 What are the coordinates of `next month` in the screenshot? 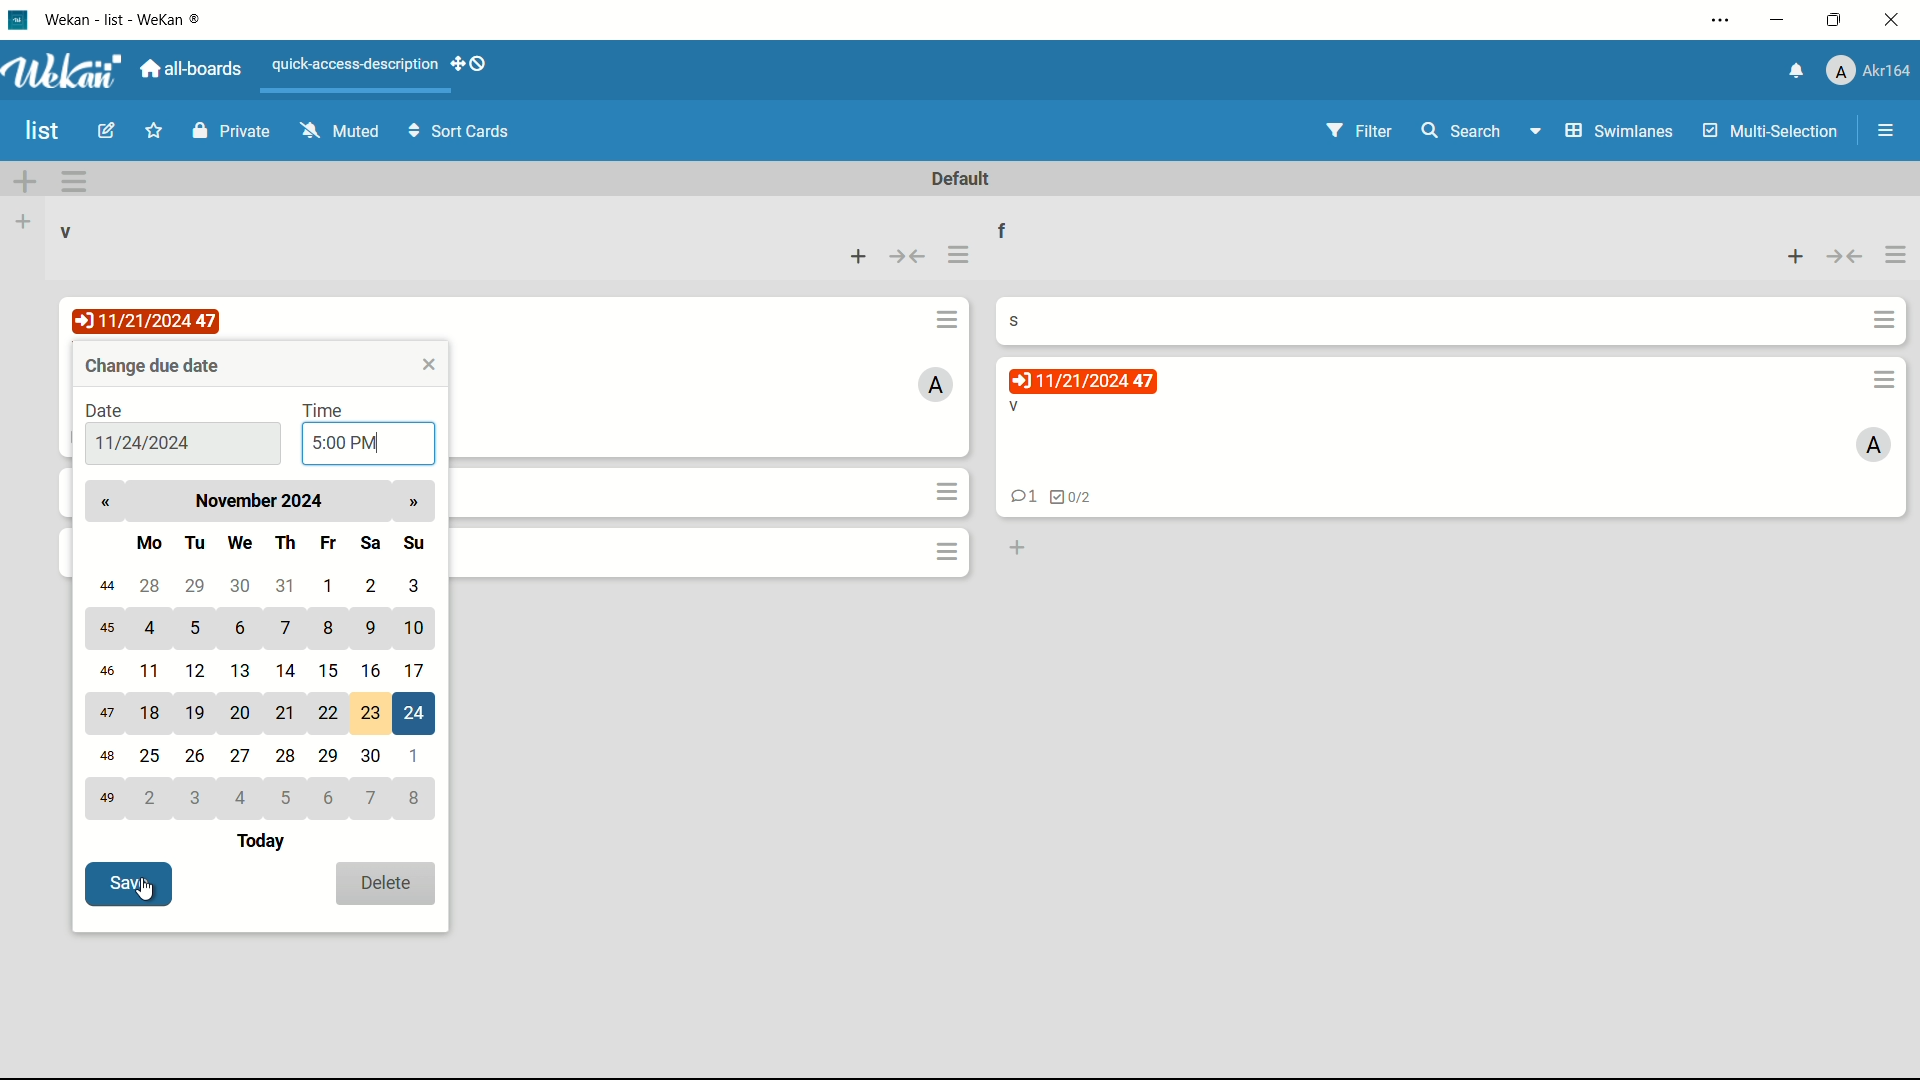 It's located at (412, 503).